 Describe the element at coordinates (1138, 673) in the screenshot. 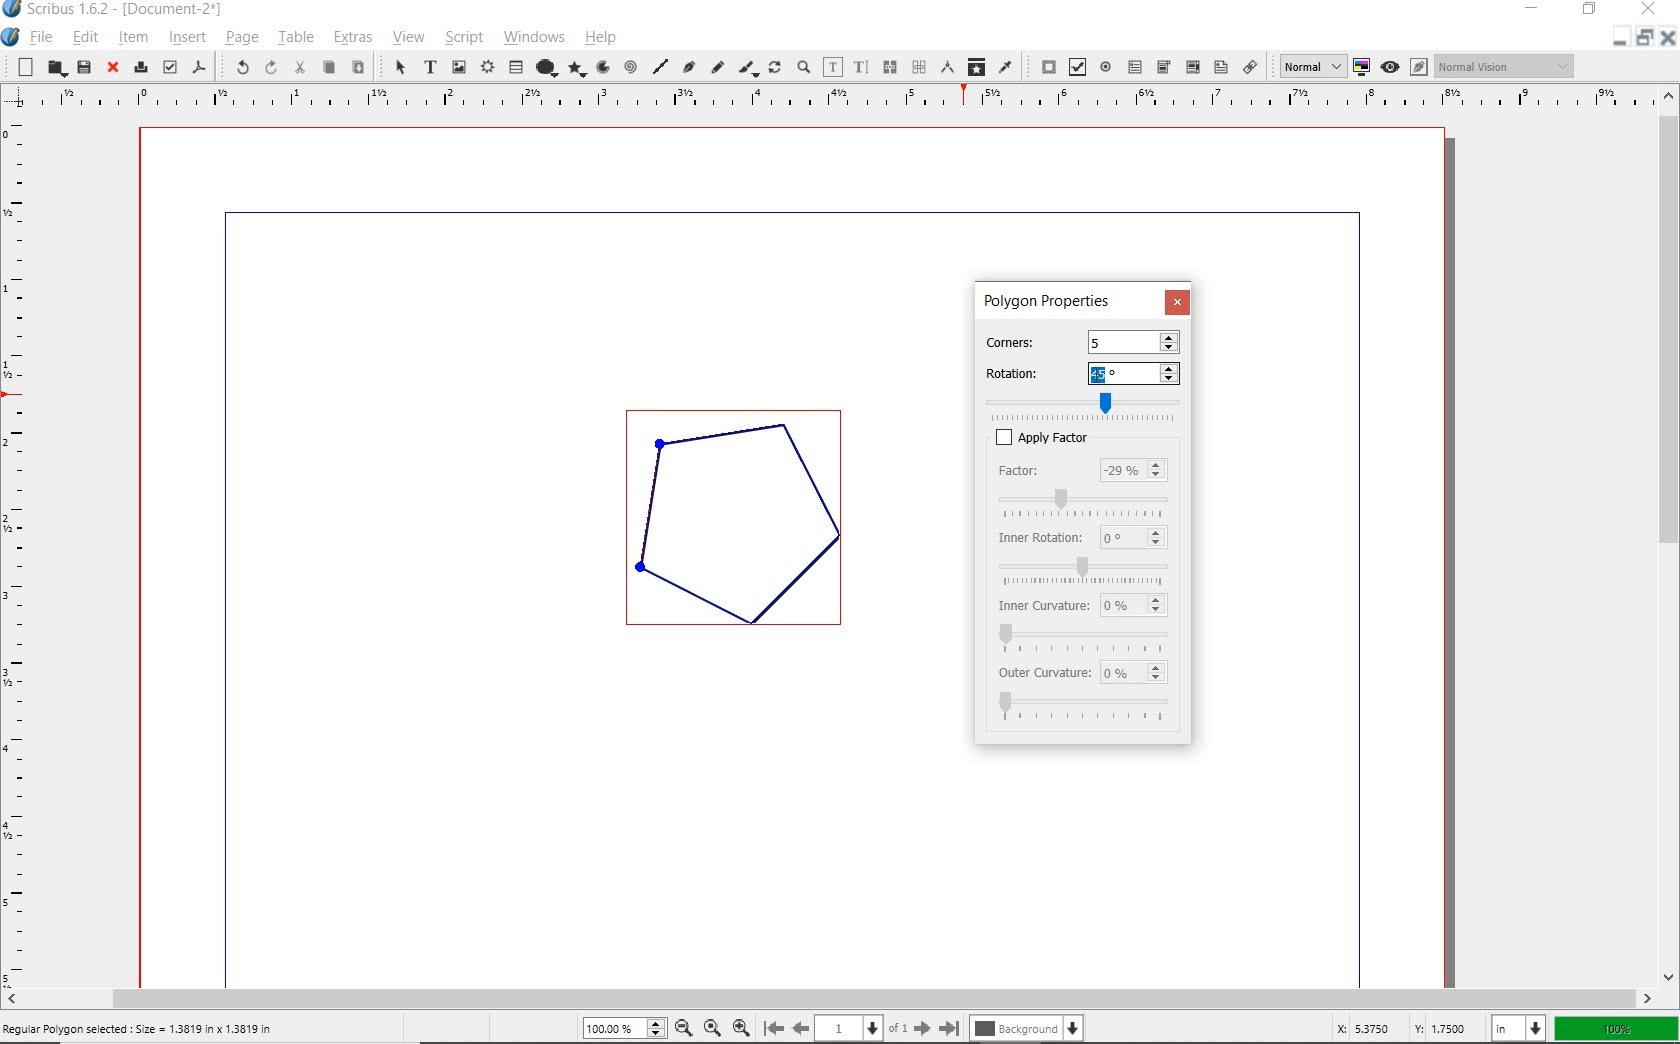

I see `outer curvature input` at that location.